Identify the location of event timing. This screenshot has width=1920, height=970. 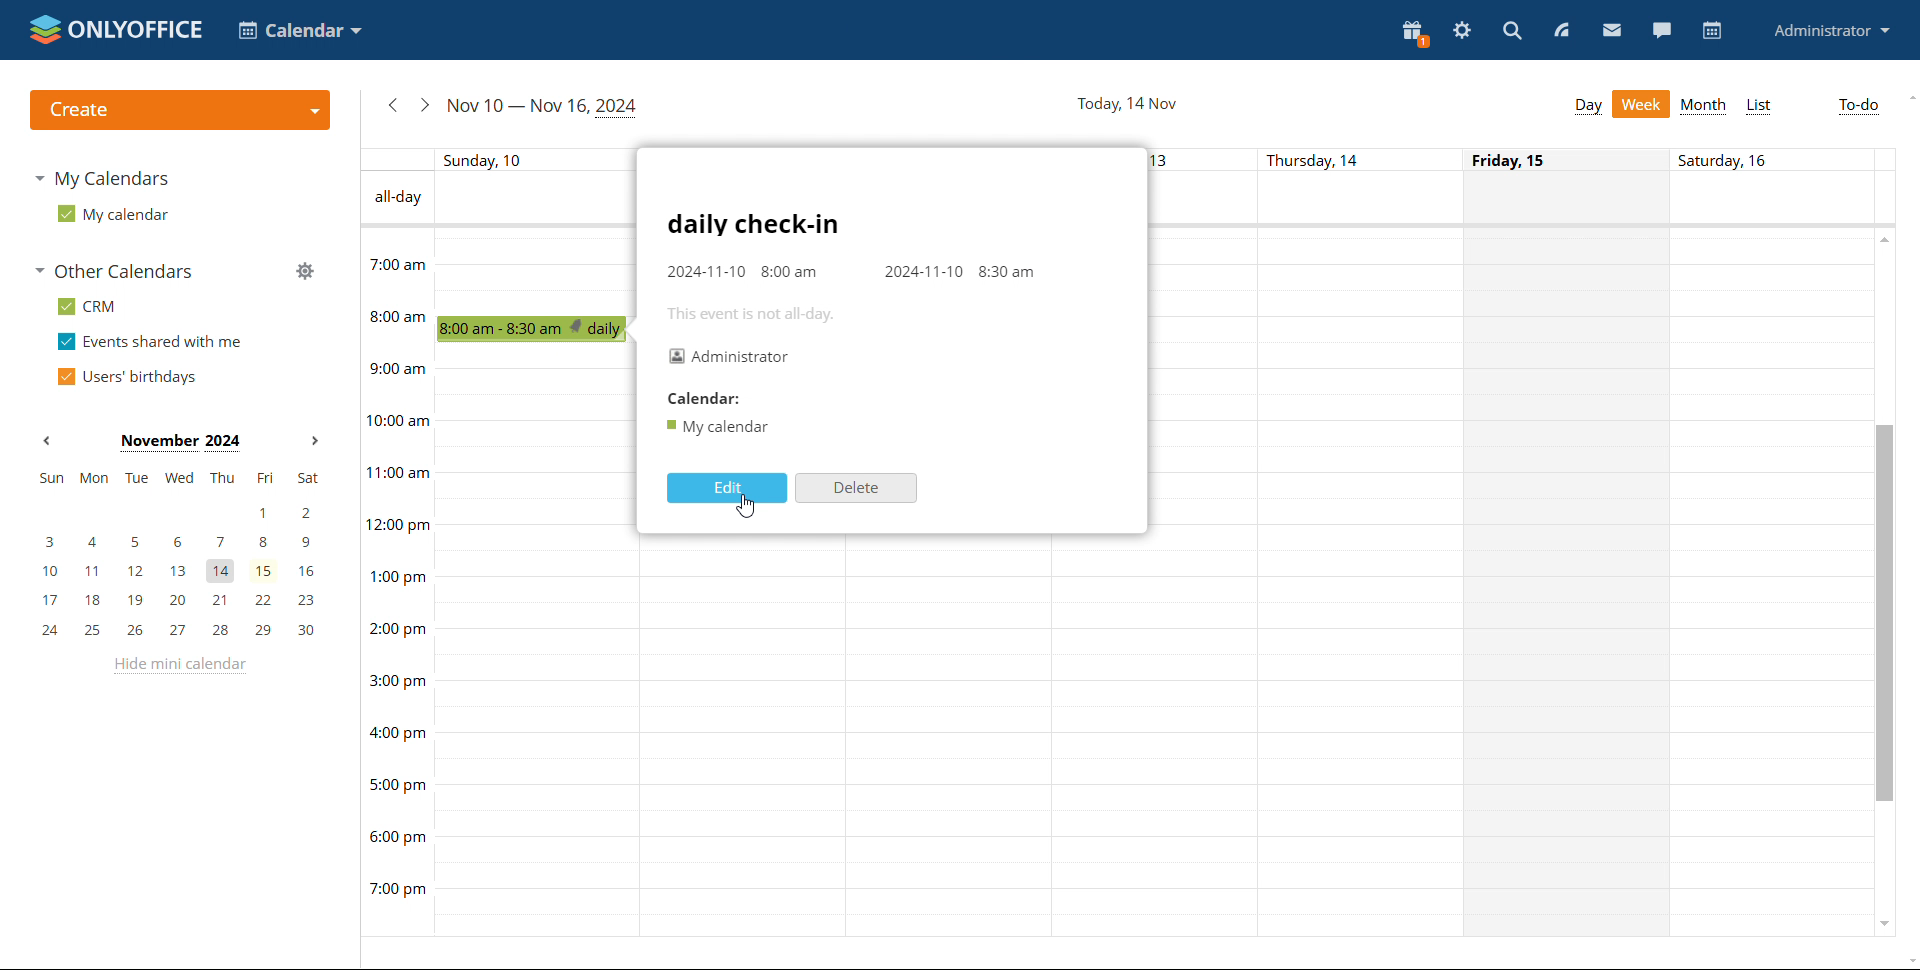
(855, 272).